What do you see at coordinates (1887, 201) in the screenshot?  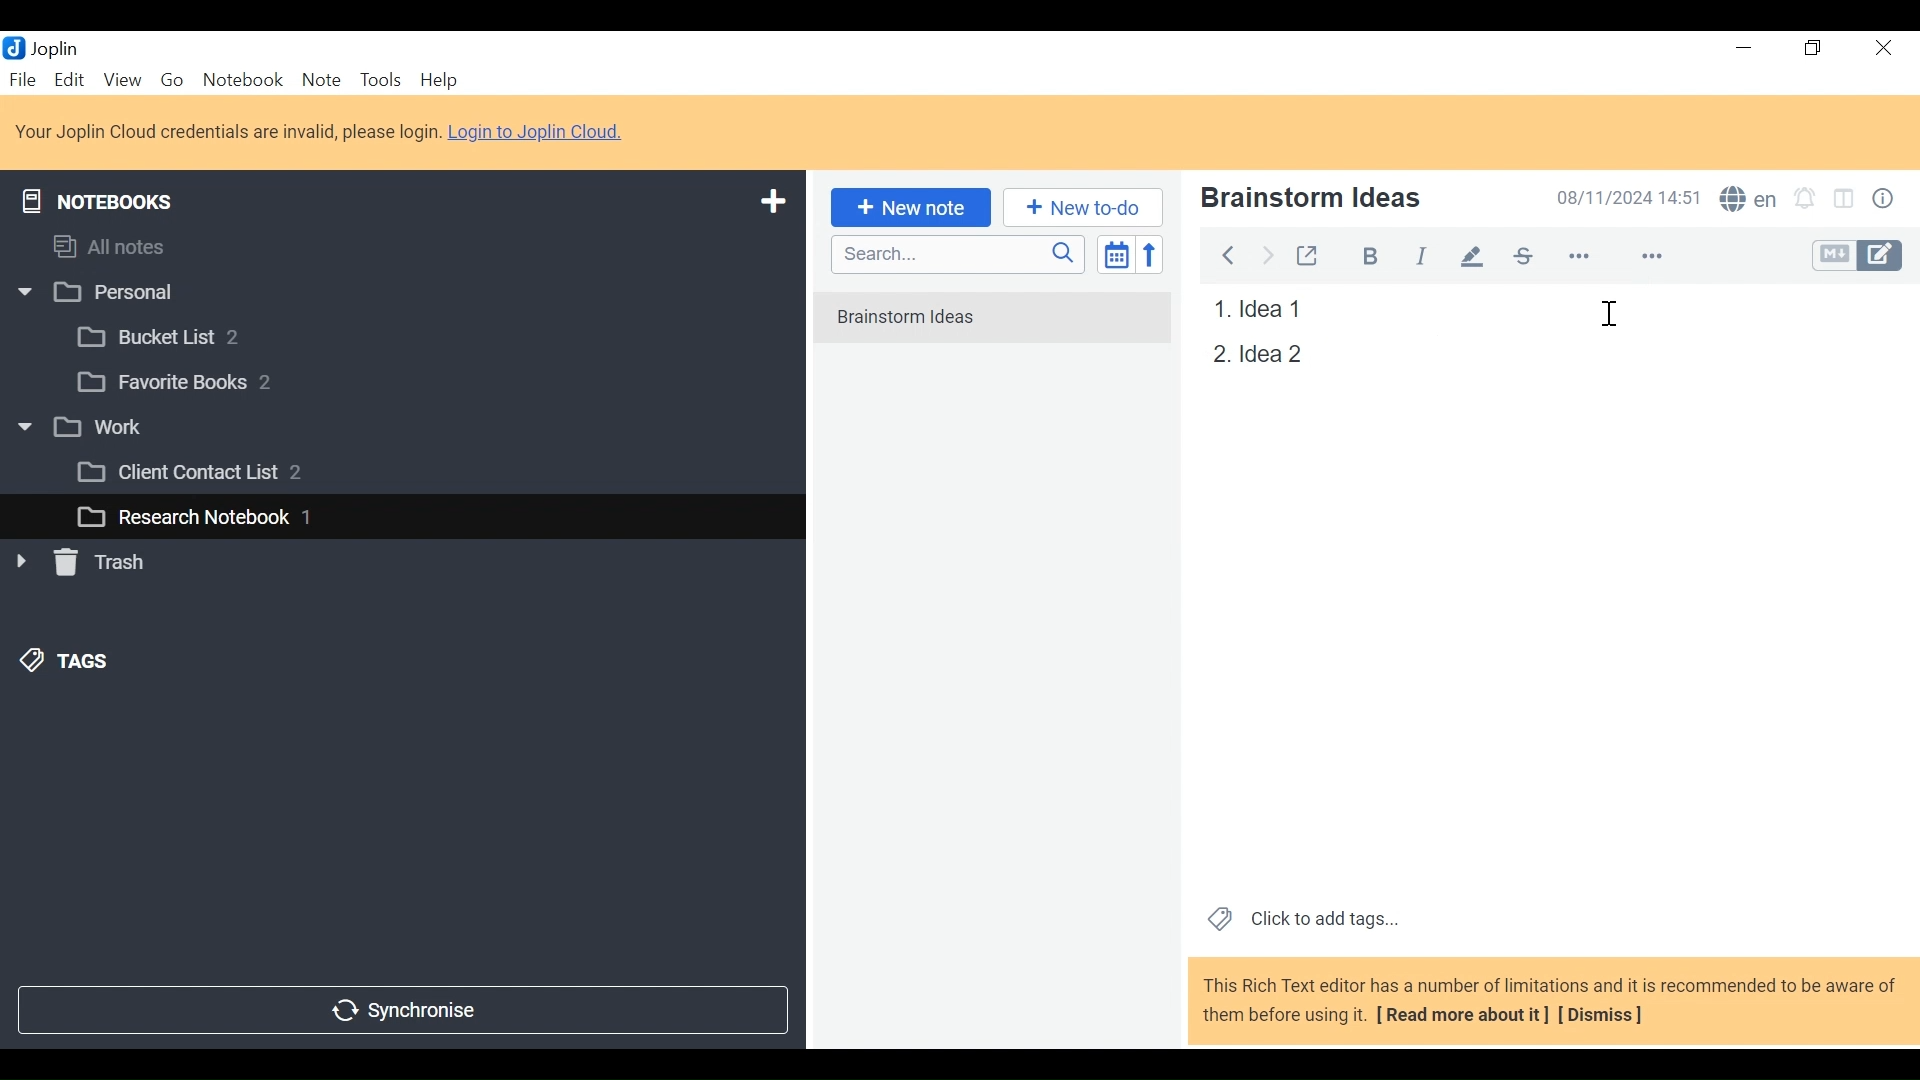 I see `Note properties` at bounding box center [1887, 201].